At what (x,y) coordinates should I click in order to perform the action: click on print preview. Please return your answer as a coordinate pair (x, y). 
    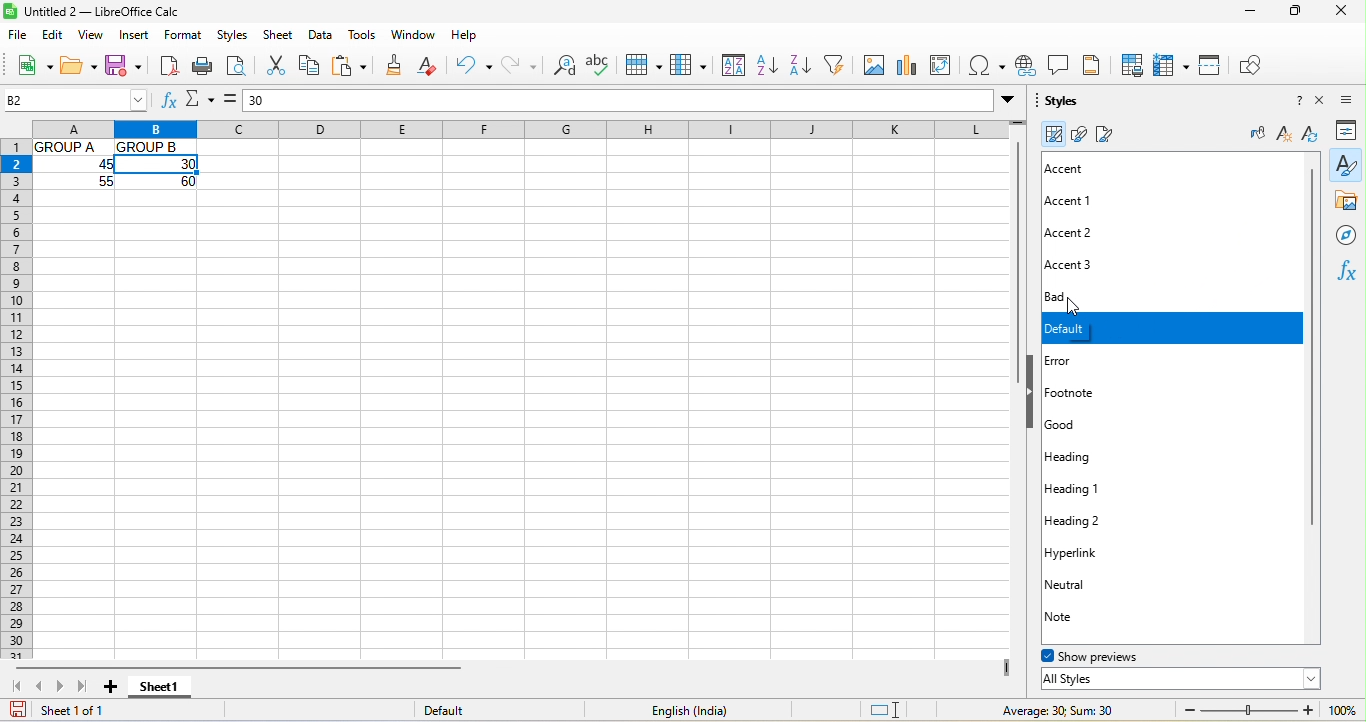
    Looking at the image, I should click on (236, 67).